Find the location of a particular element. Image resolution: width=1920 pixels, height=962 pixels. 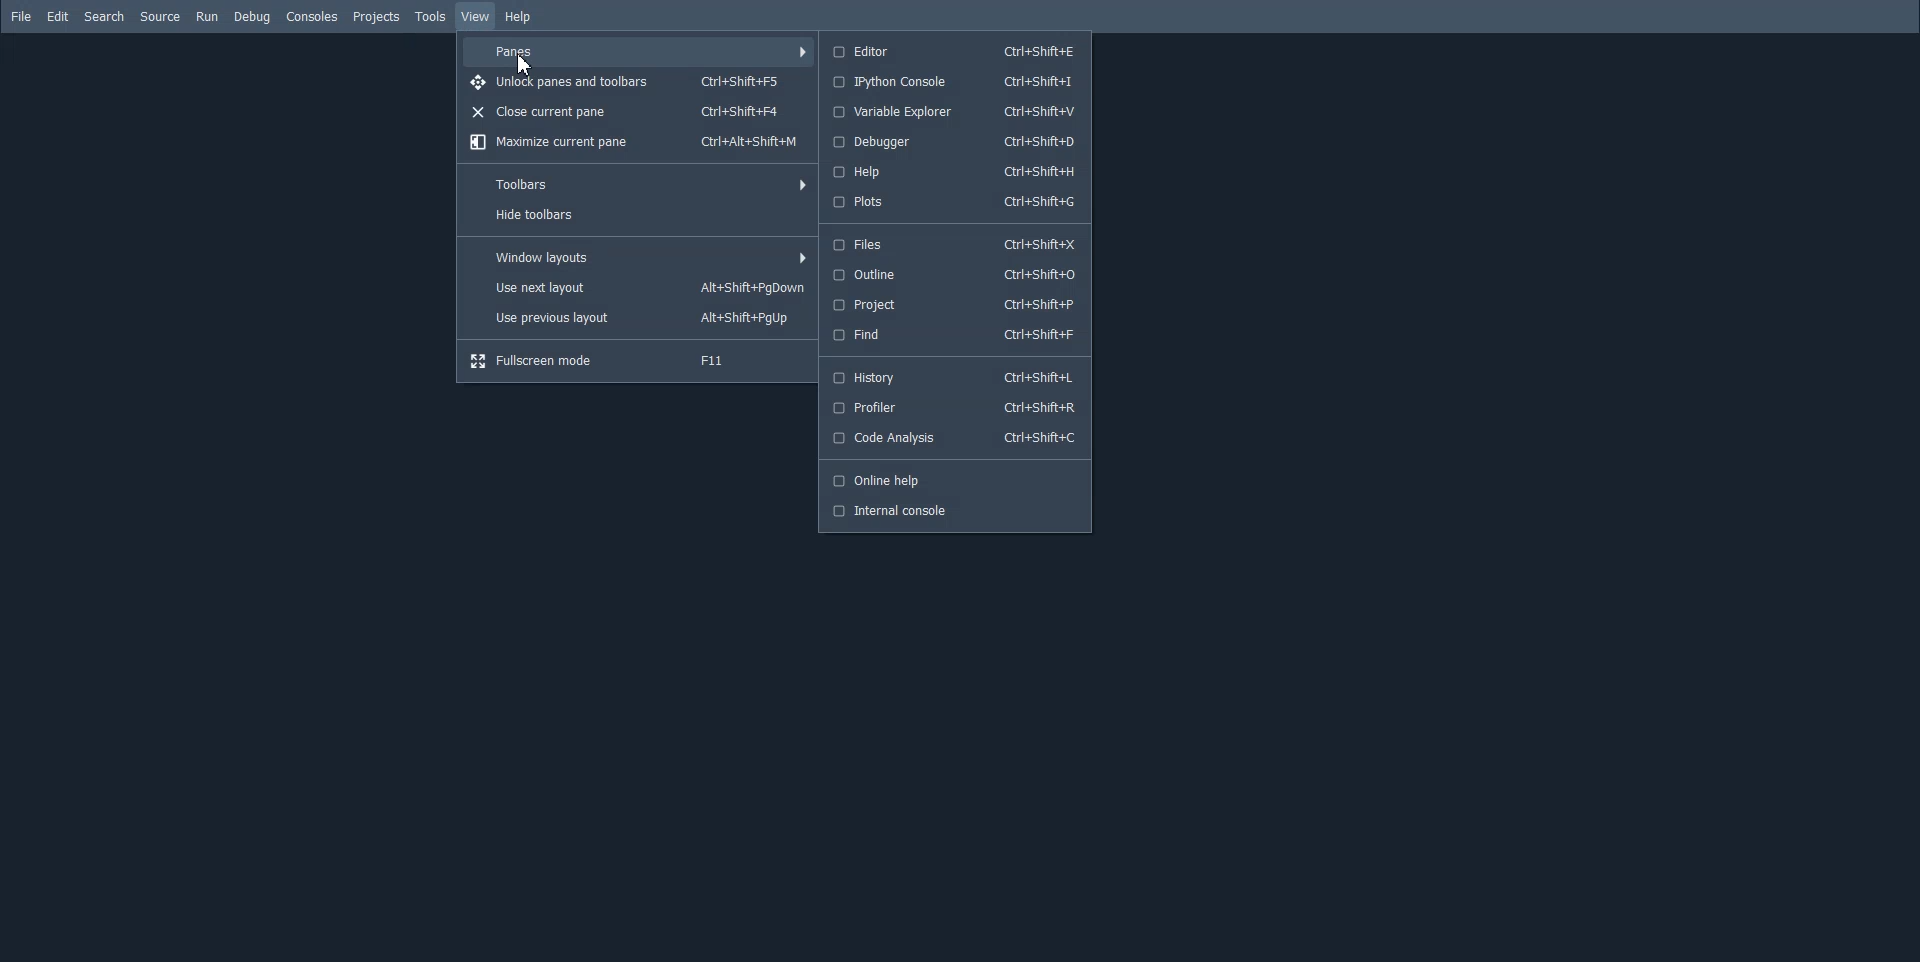

Variable Explorer is located at coordinates (953, 112).